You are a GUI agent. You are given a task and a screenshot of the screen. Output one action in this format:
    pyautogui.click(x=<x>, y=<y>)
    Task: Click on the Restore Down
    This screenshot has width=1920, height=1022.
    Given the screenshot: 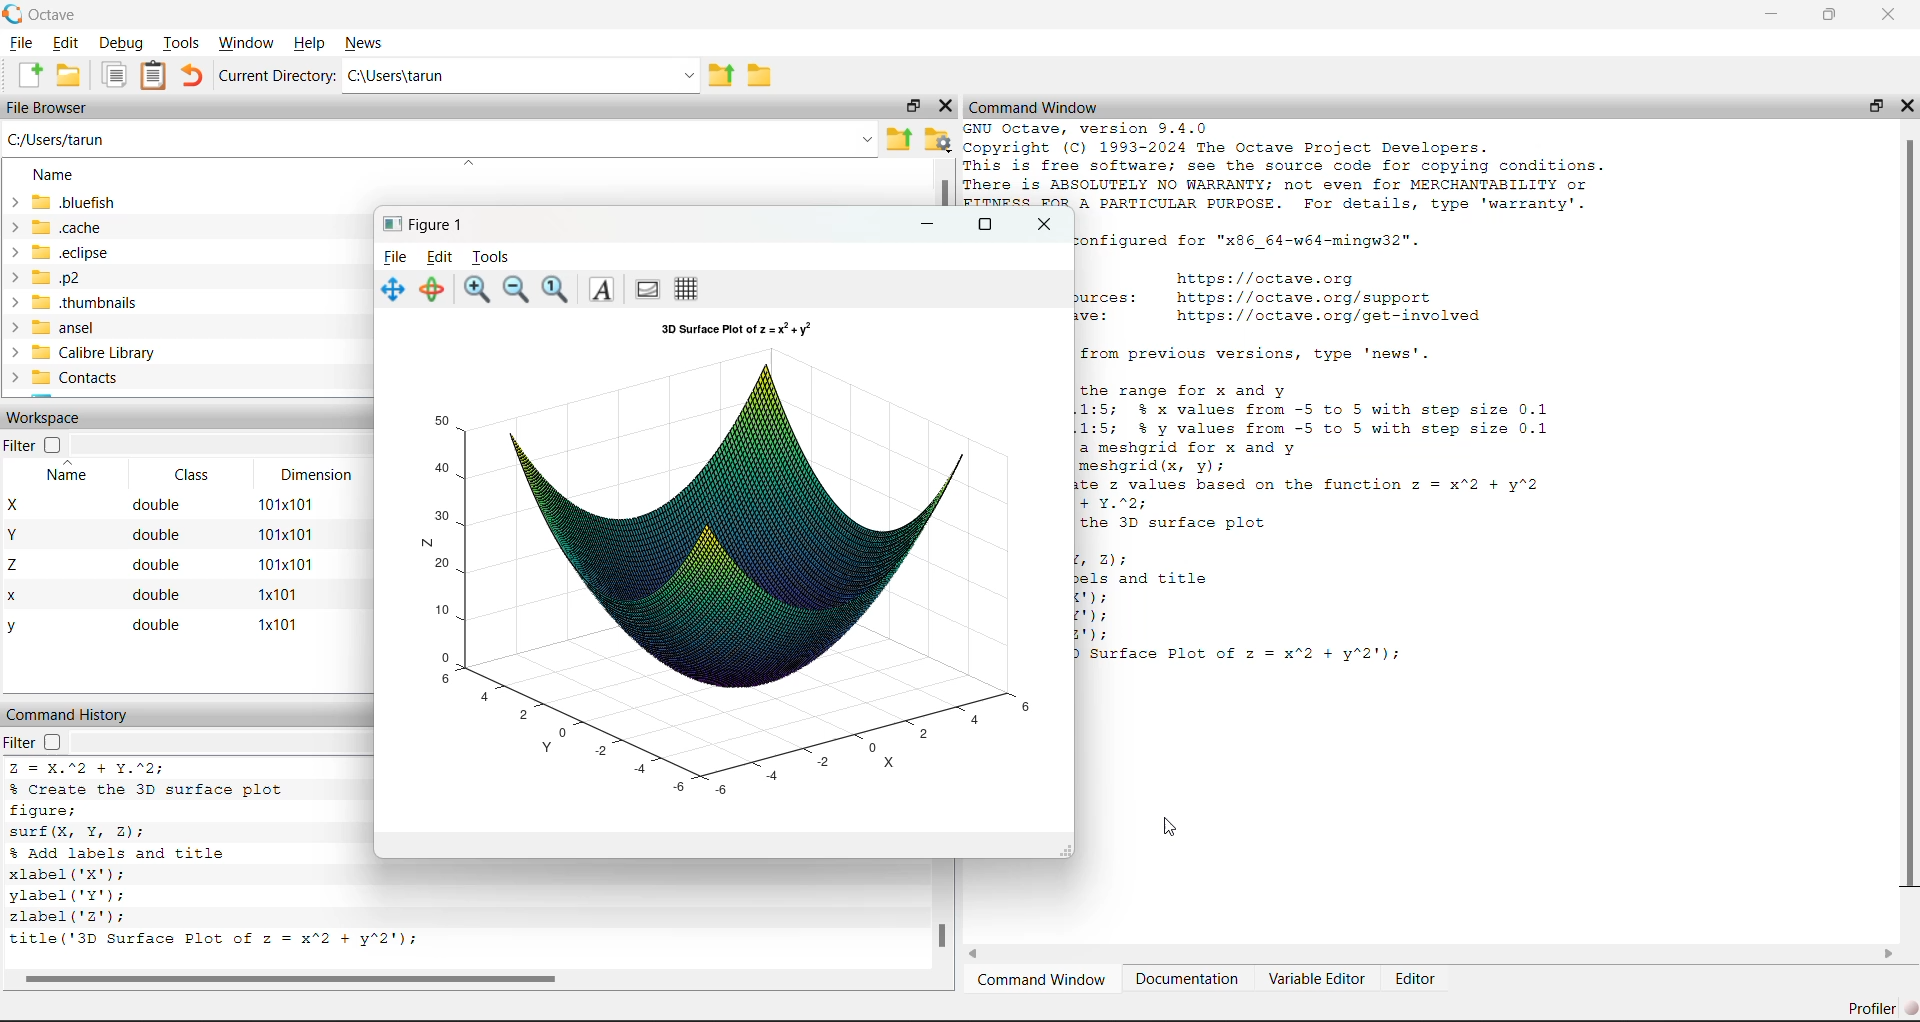 What is the action you would take?
    pyautogui.click(x=1828, y=13)
    